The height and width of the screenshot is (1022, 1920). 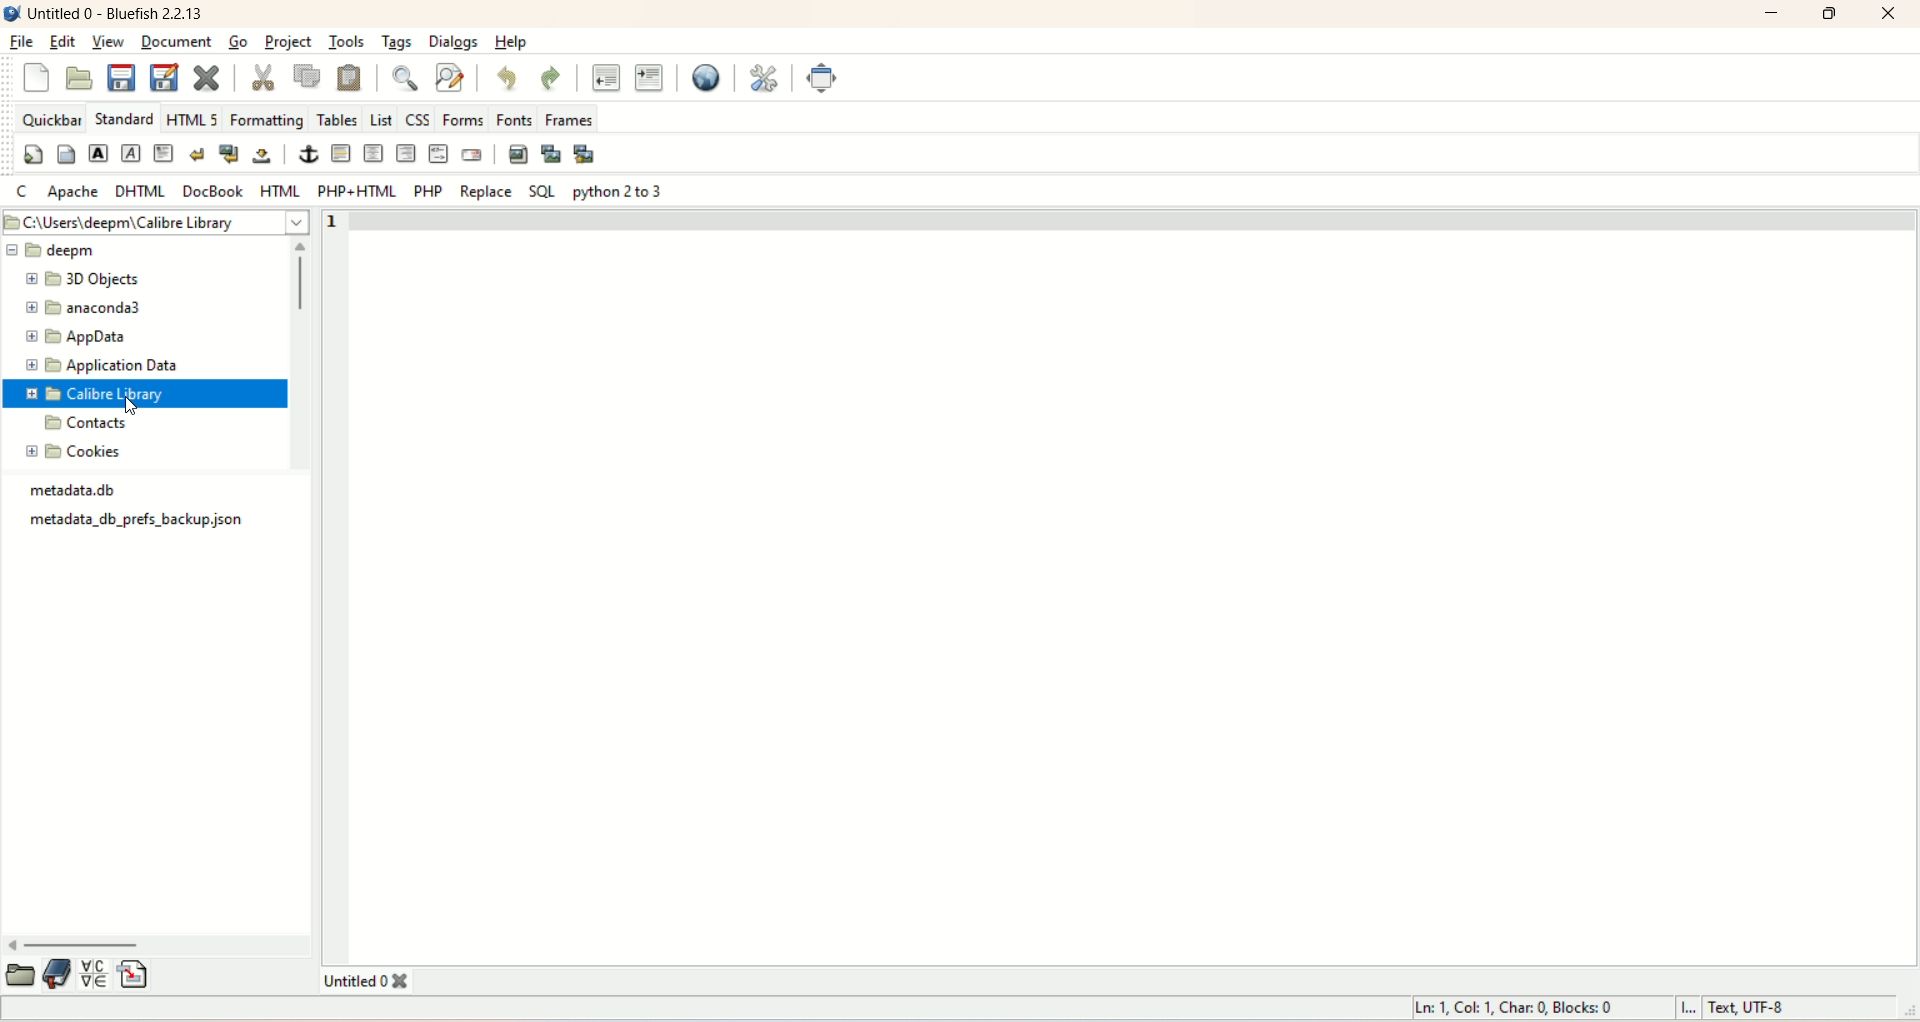 I want to click on contacts, so click(x=80, y=425).